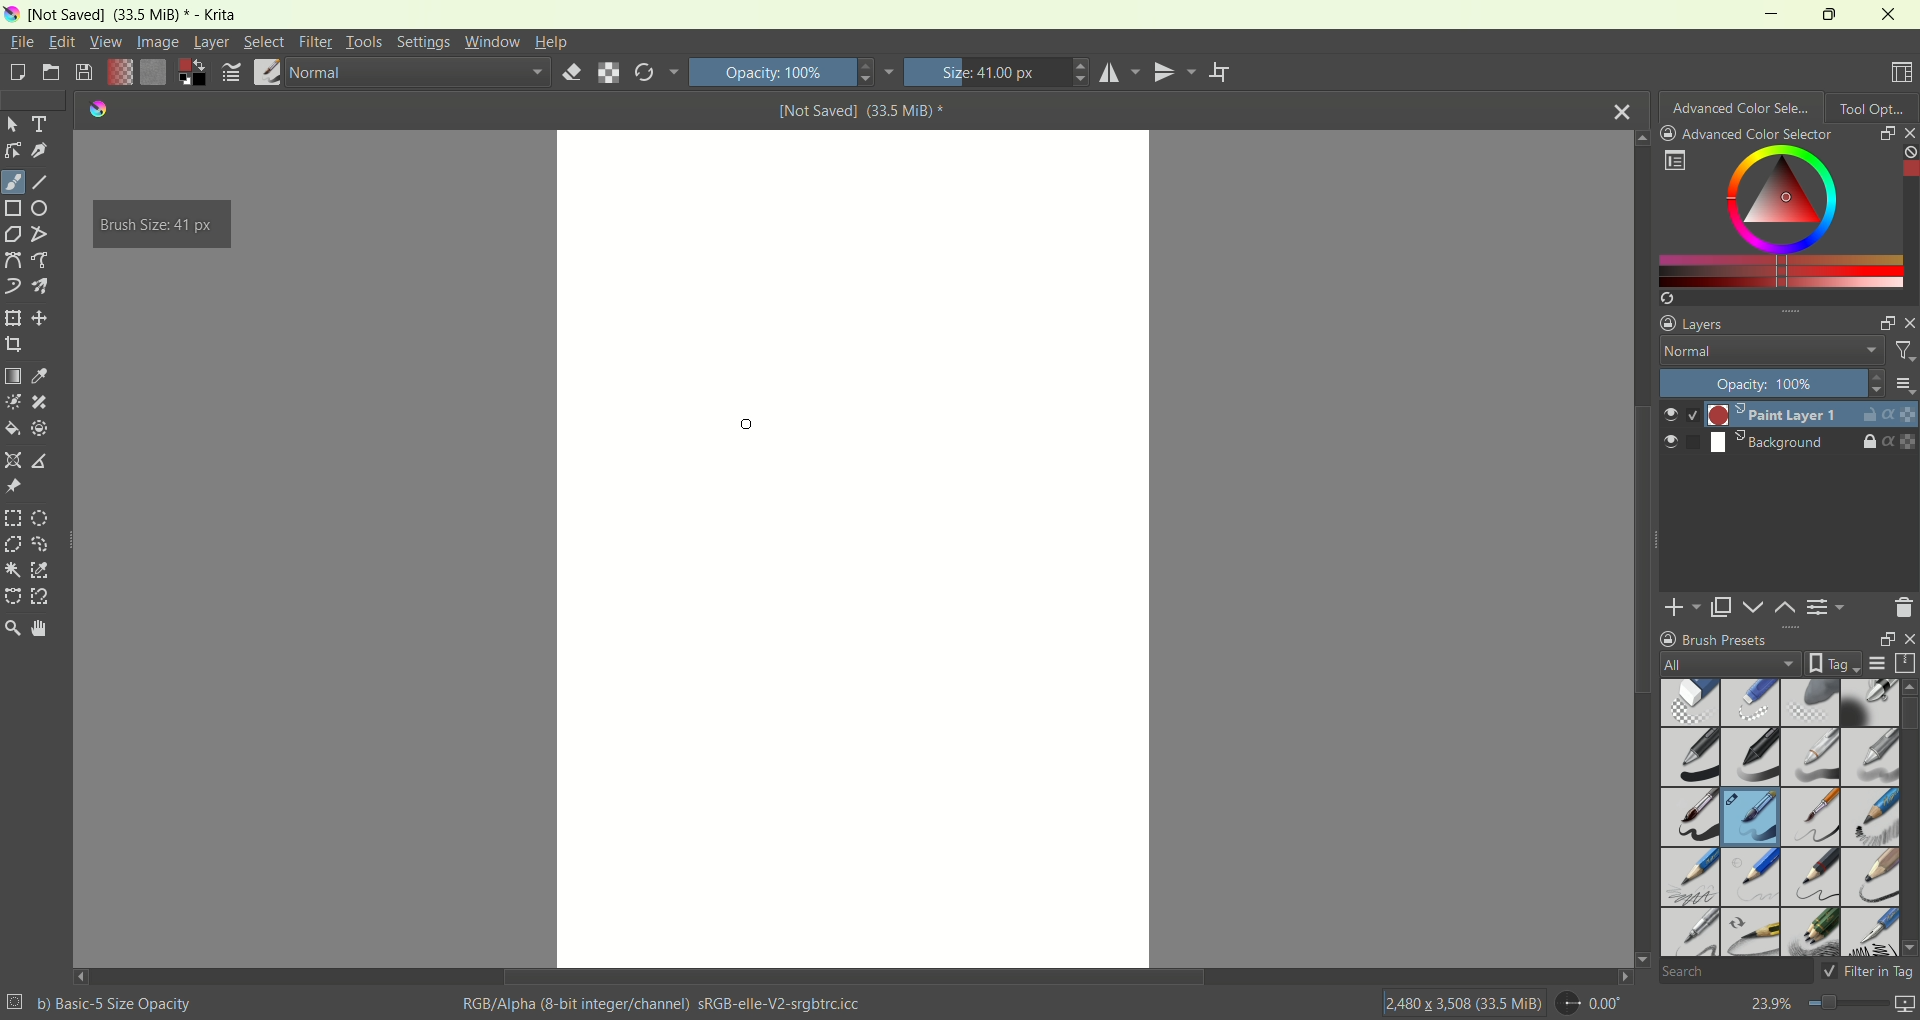 The height and width of the screenshot is (1020, 1920). I want to click on ellipse, so click(44, 208).